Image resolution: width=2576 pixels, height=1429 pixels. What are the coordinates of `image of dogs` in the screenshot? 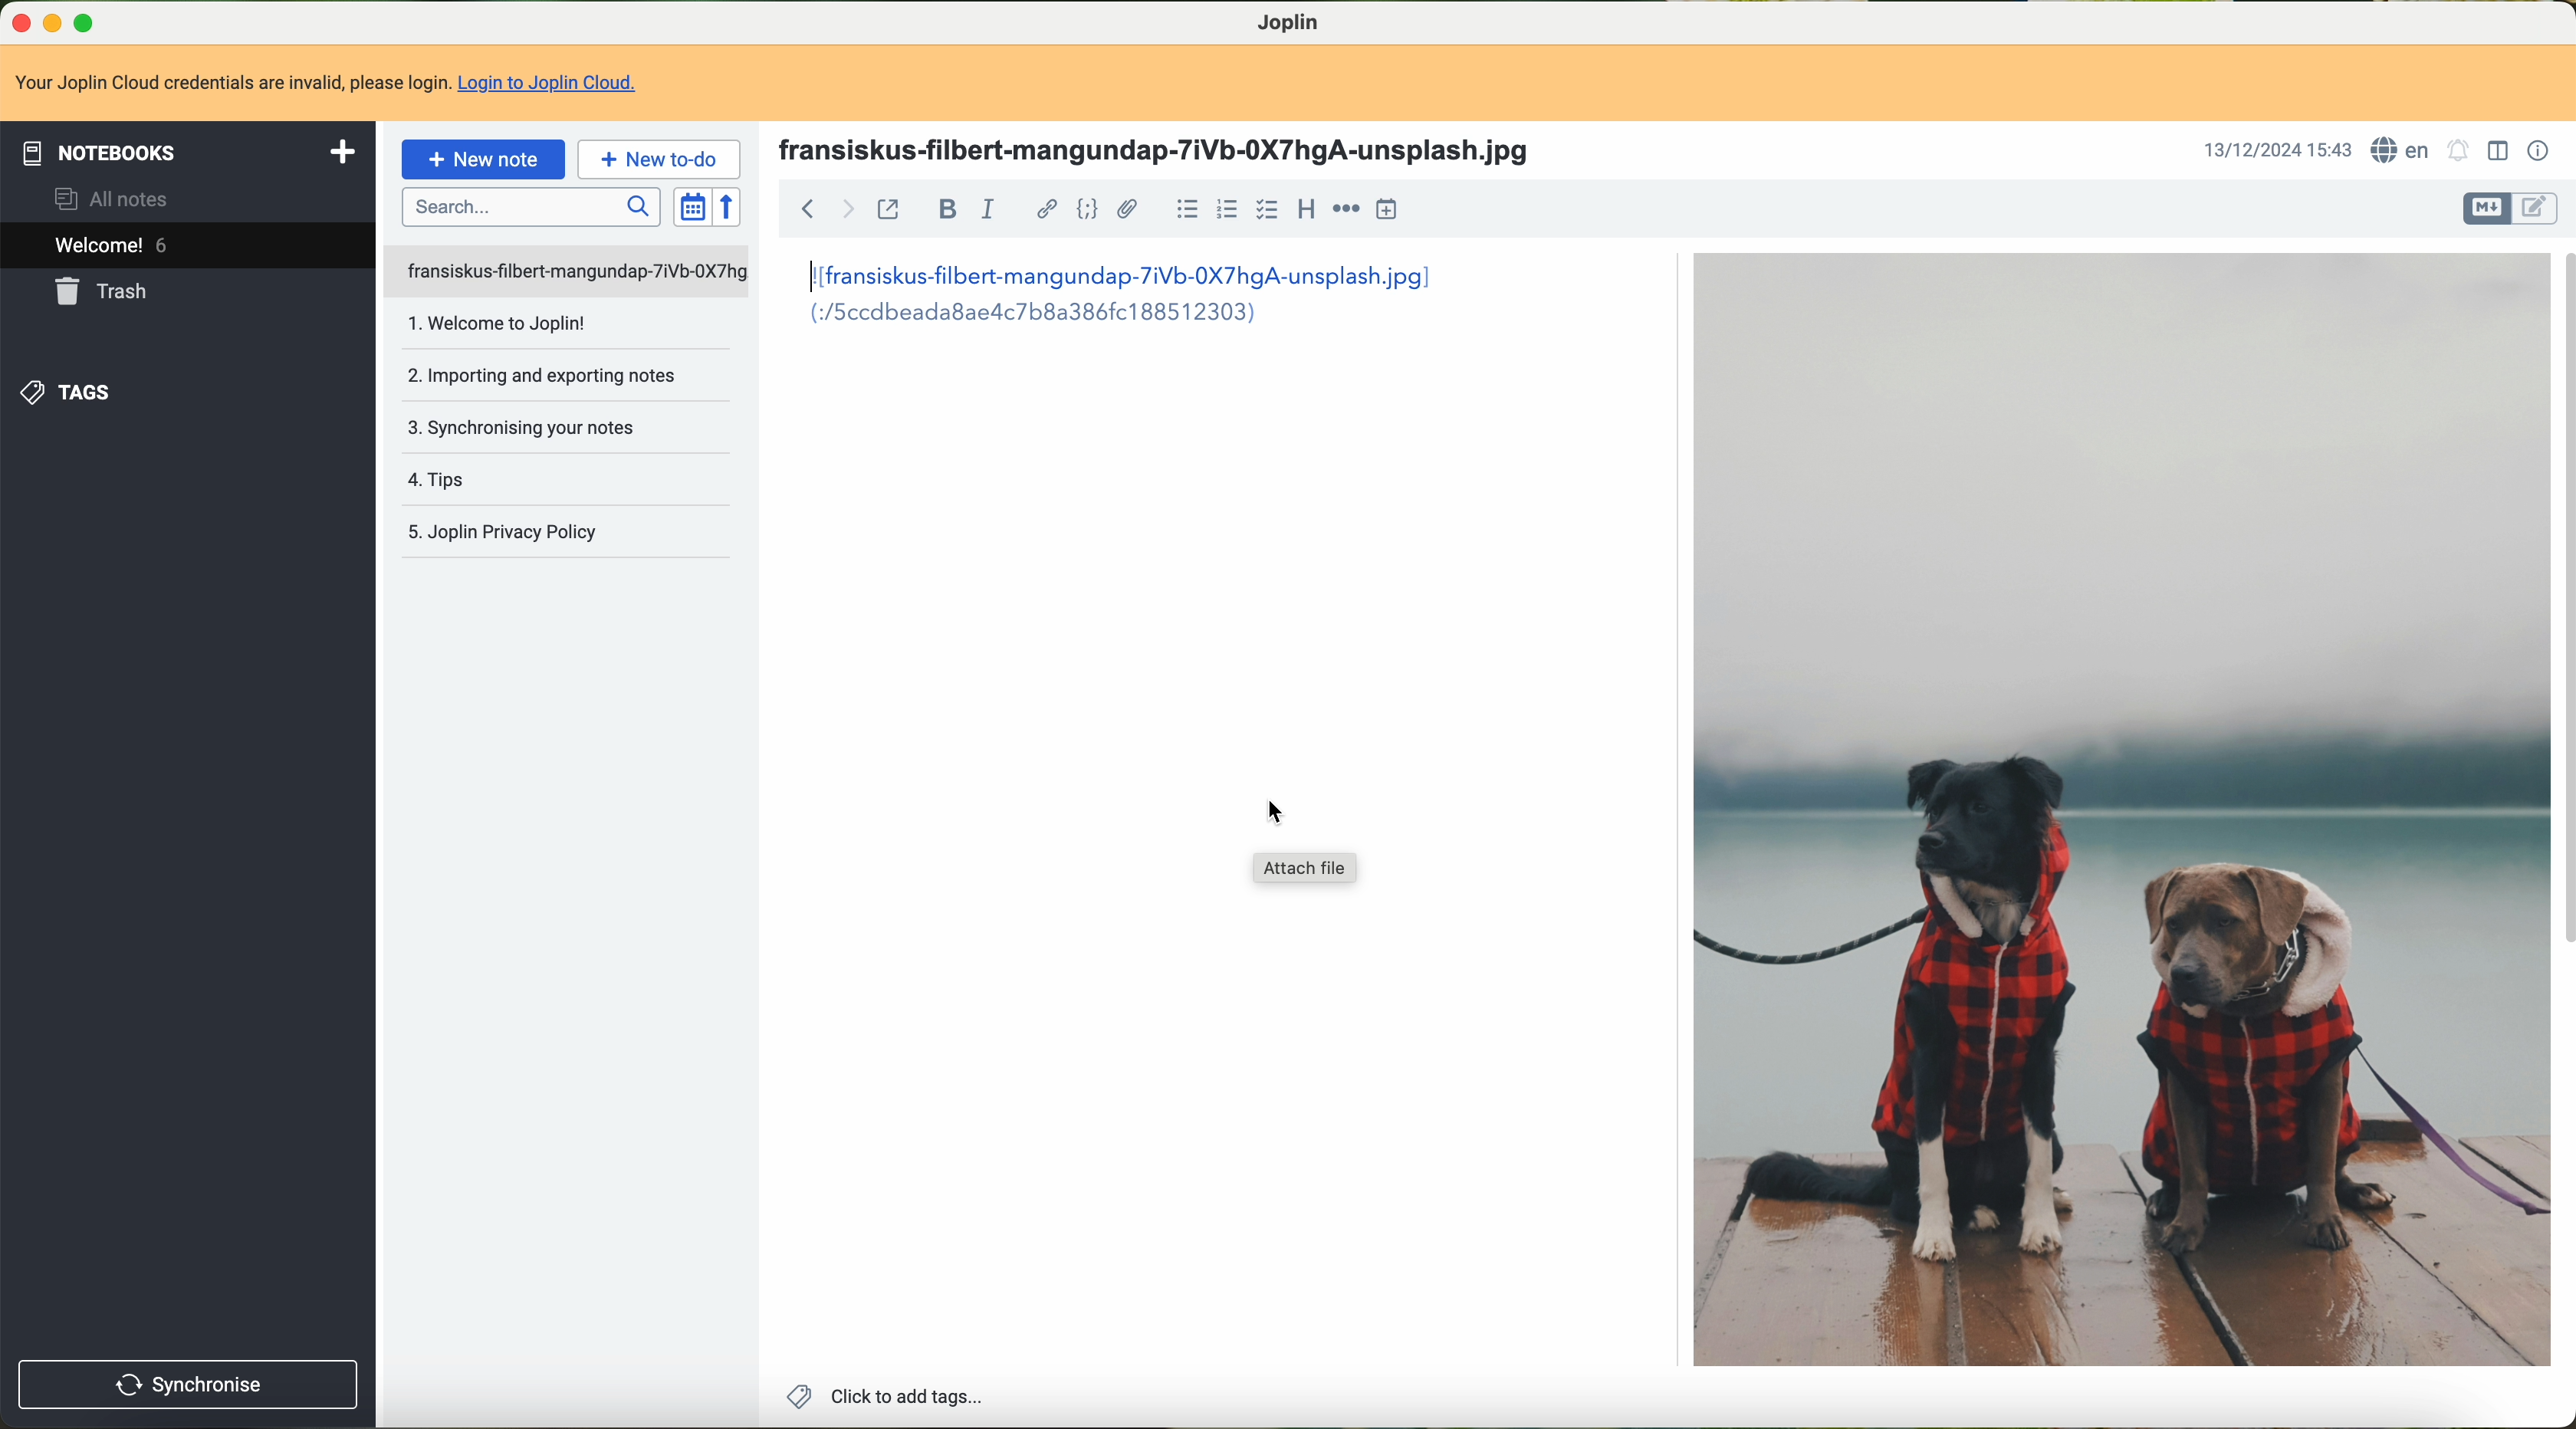 It's located at (2115, 810).